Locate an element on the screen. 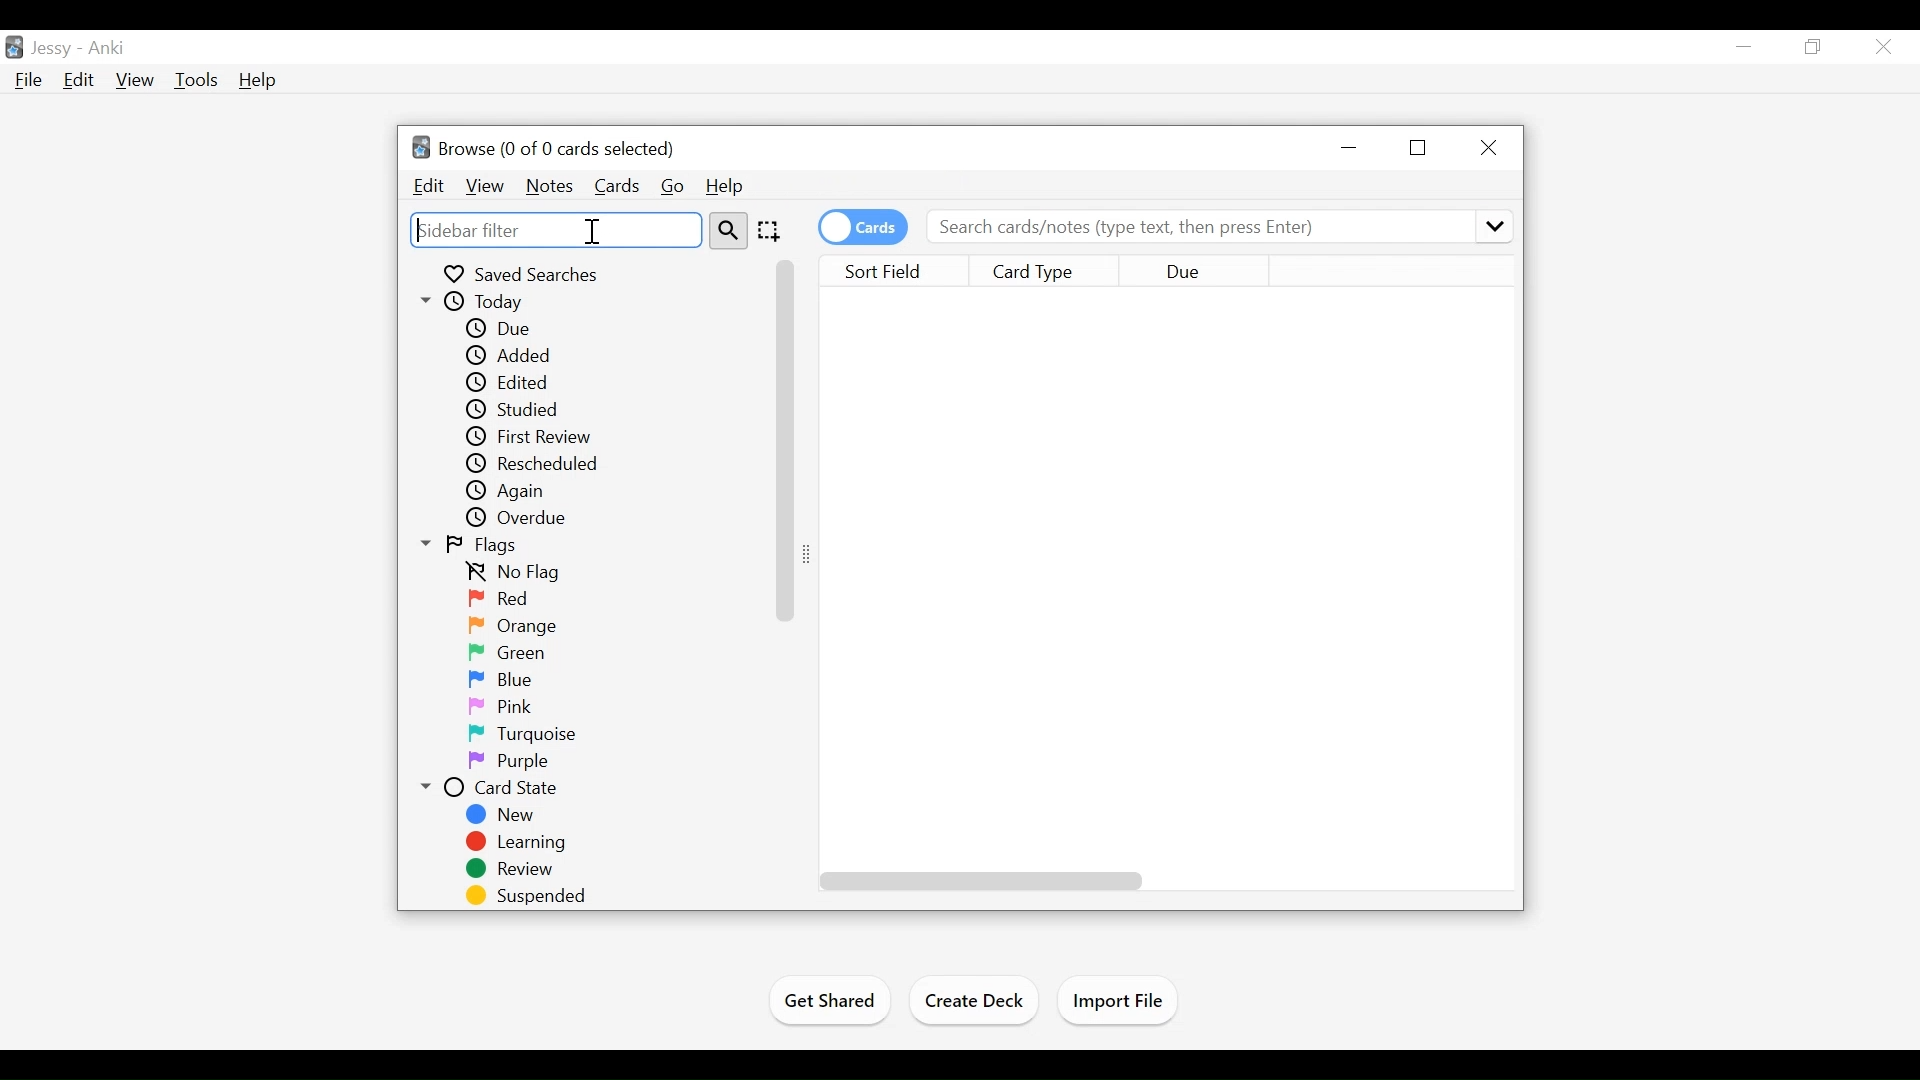 The width and height of the screenshot is (1920, 1080). Sort Fields is located at coordinates (901, 272).